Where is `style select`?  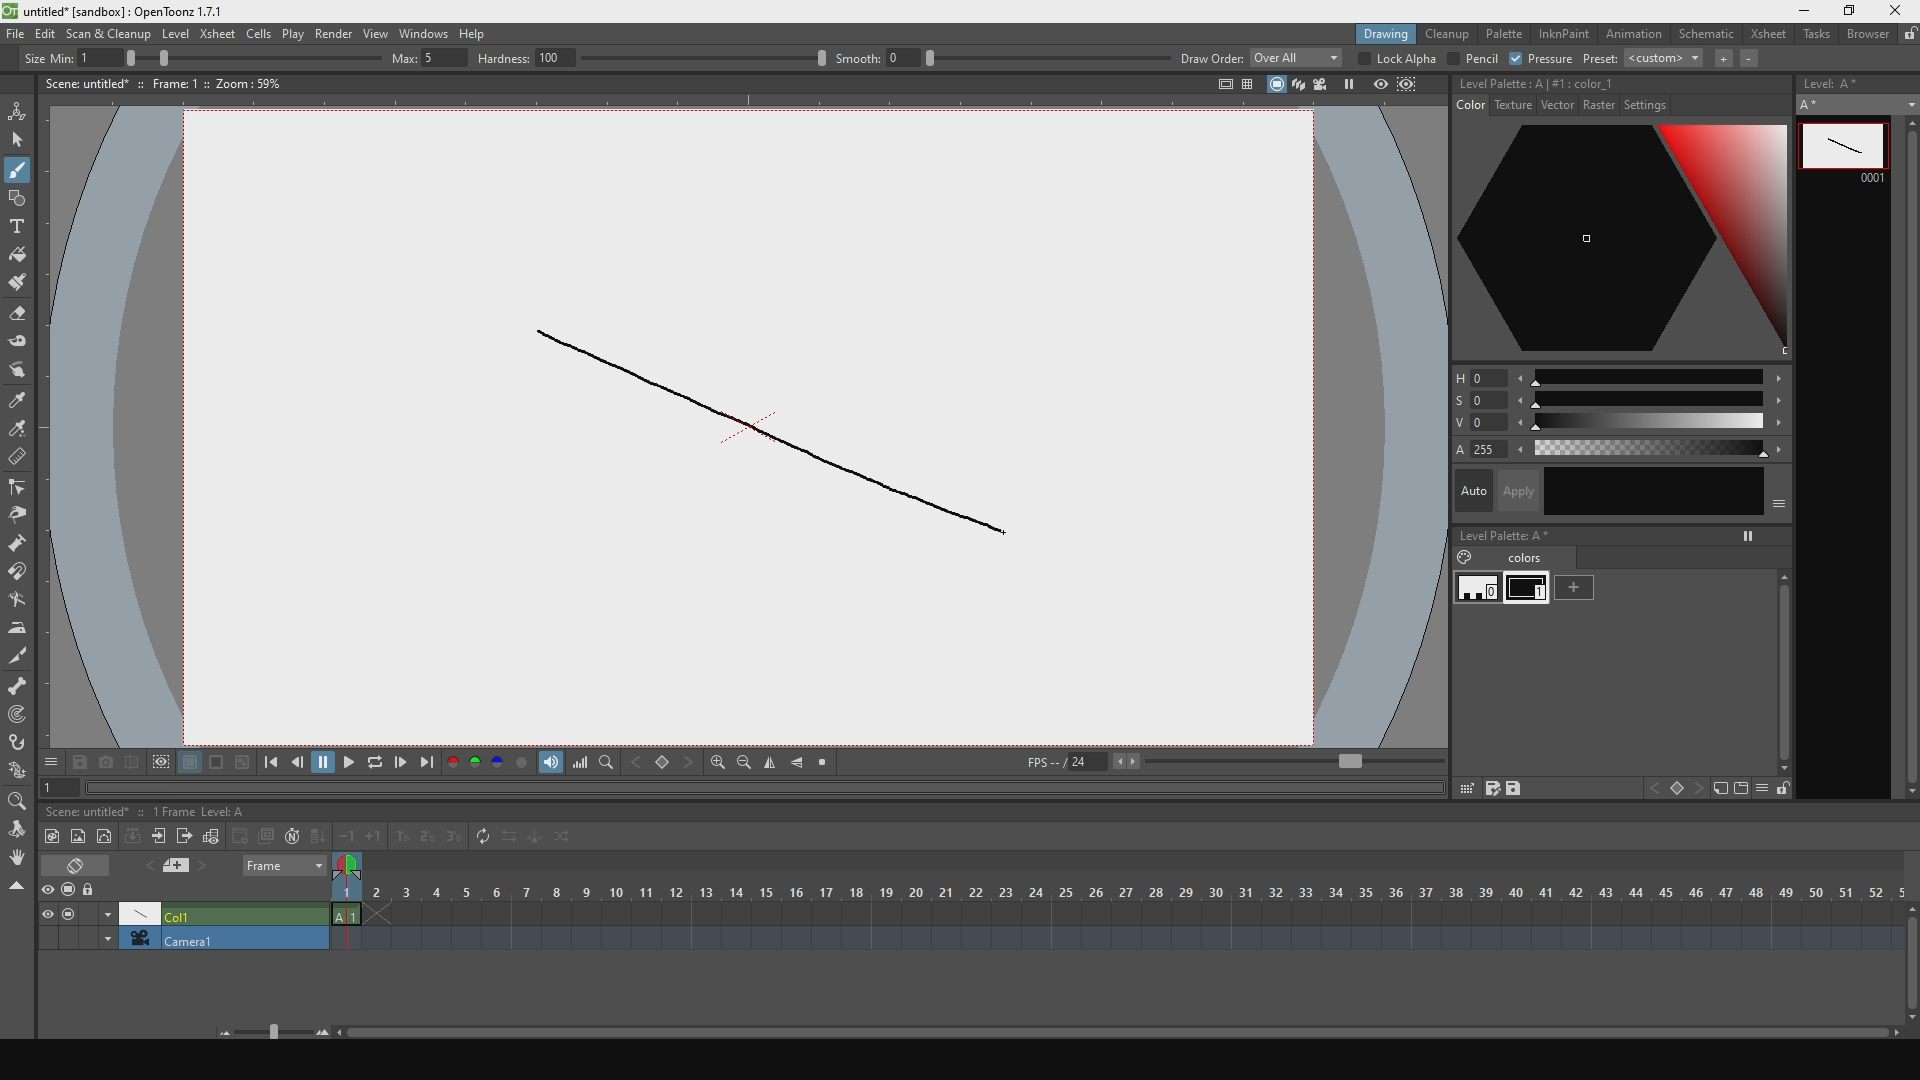
style select is located at coordinates (19, 403).